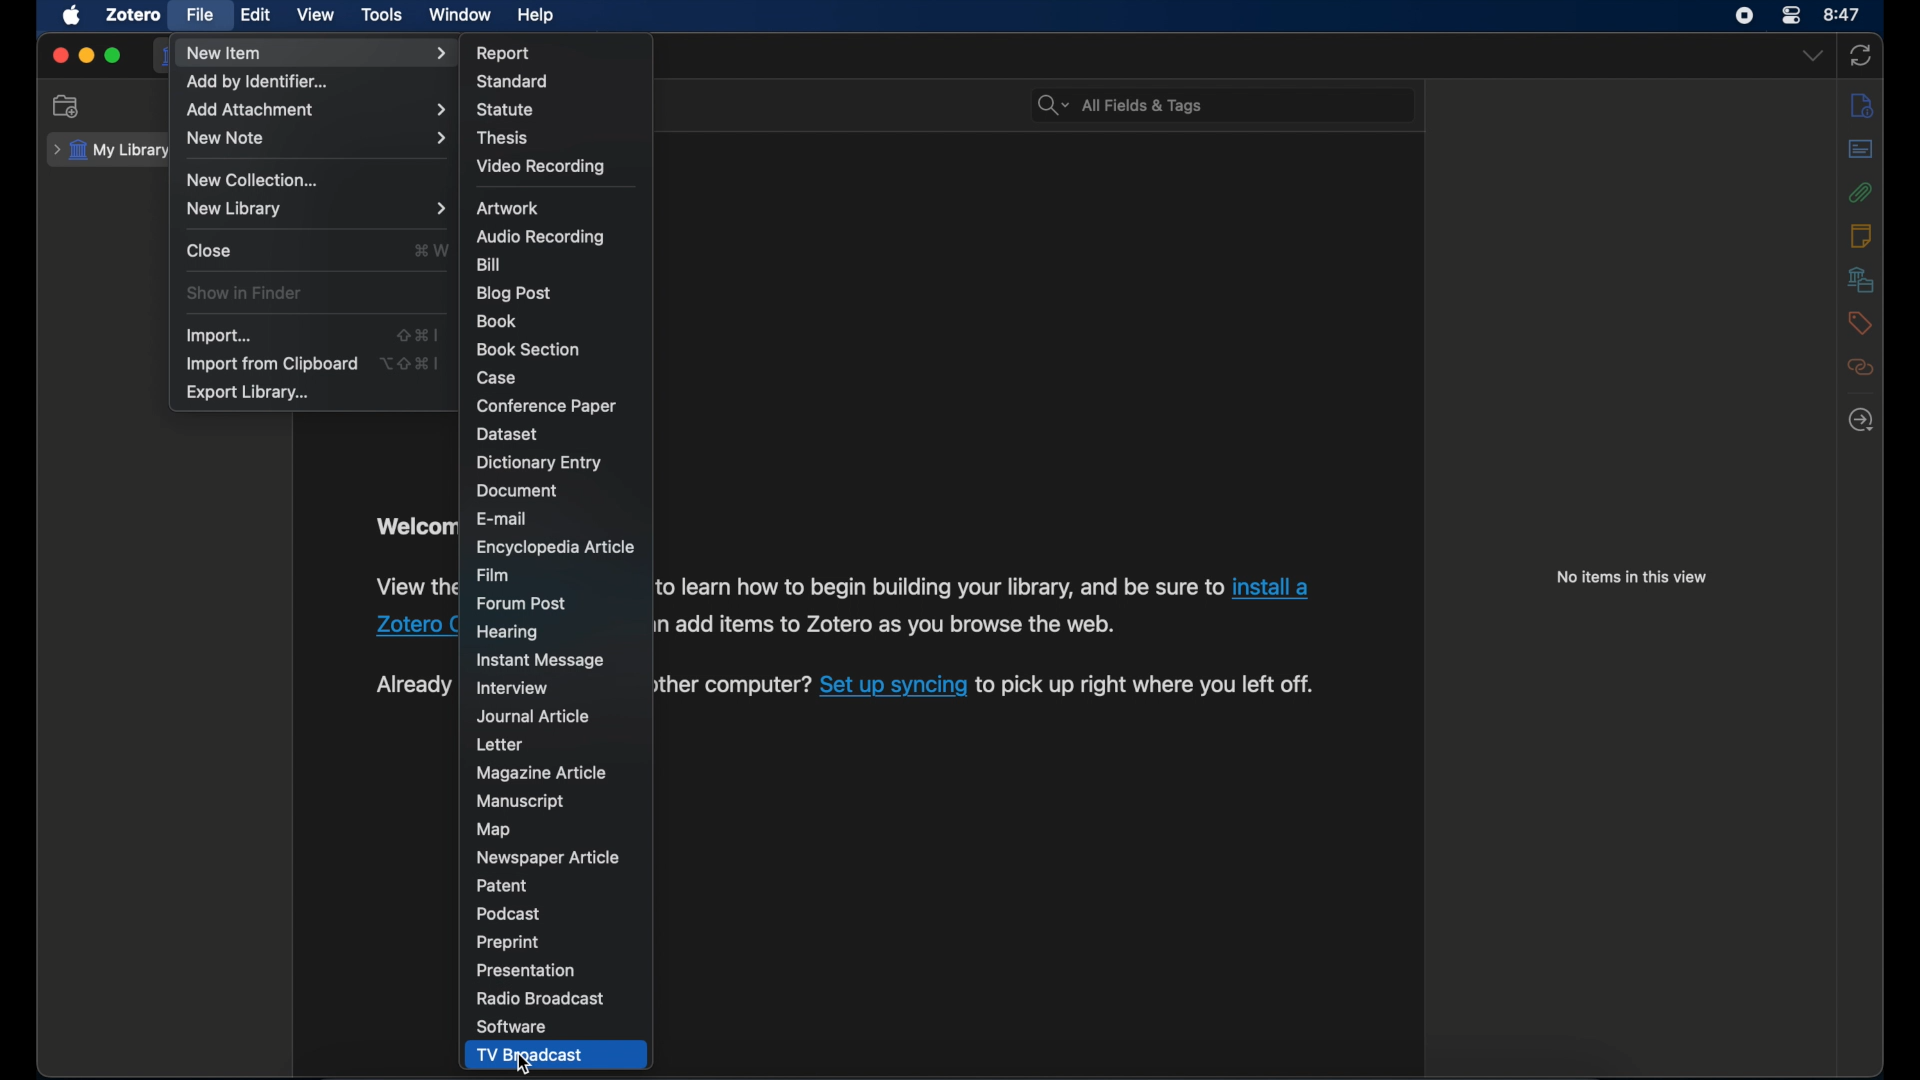 This screenshot has width=1920, height=1080. I want to click on libraries, so click(1860, 279).